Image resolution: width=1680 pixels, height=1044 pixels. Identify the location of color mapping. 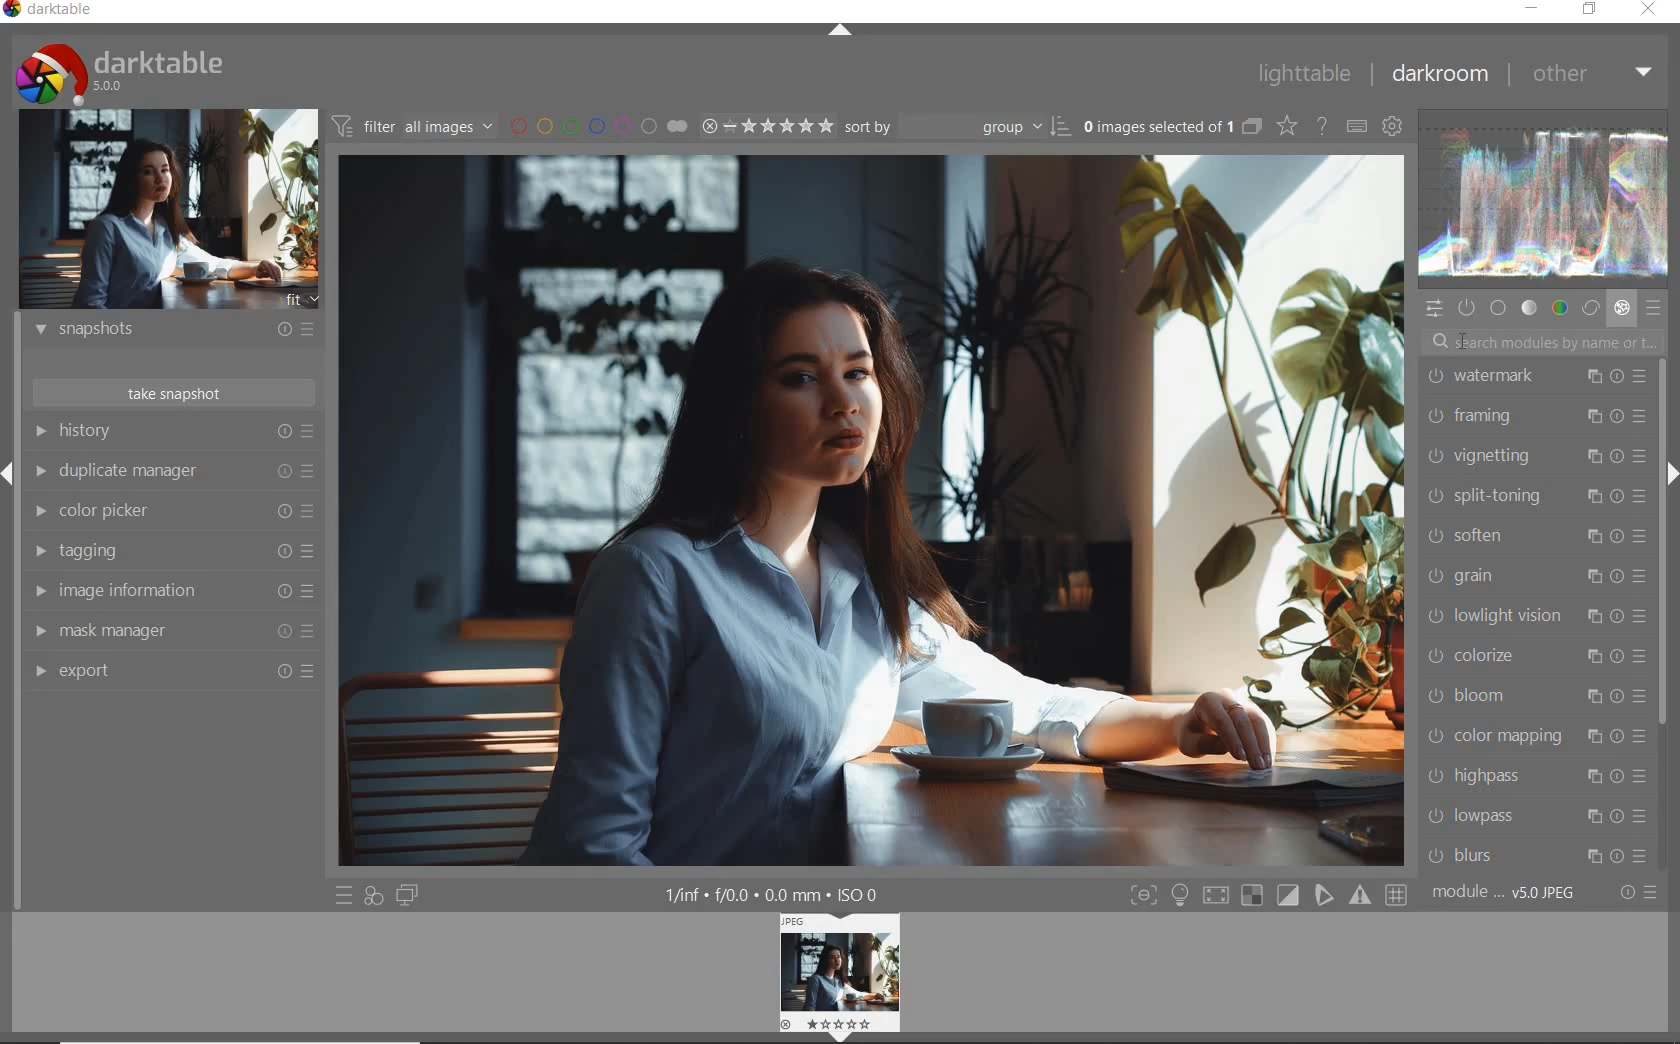
(1535, 738).